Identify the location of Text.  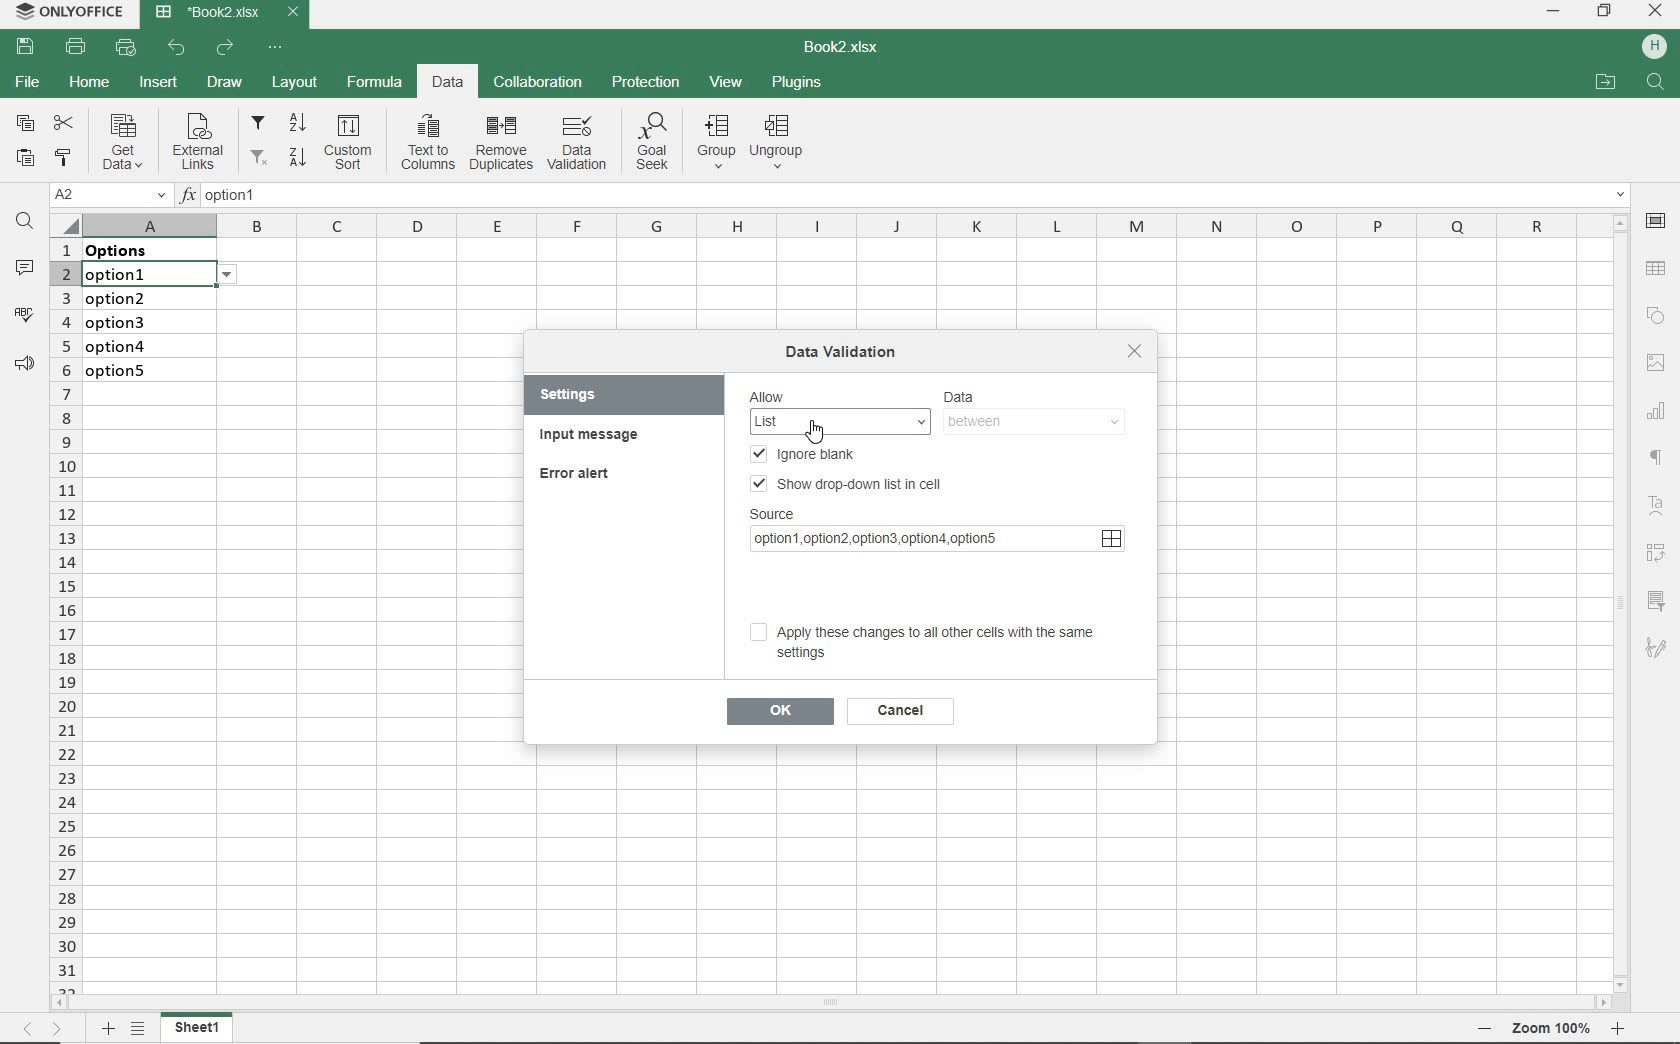
(1656, 506).